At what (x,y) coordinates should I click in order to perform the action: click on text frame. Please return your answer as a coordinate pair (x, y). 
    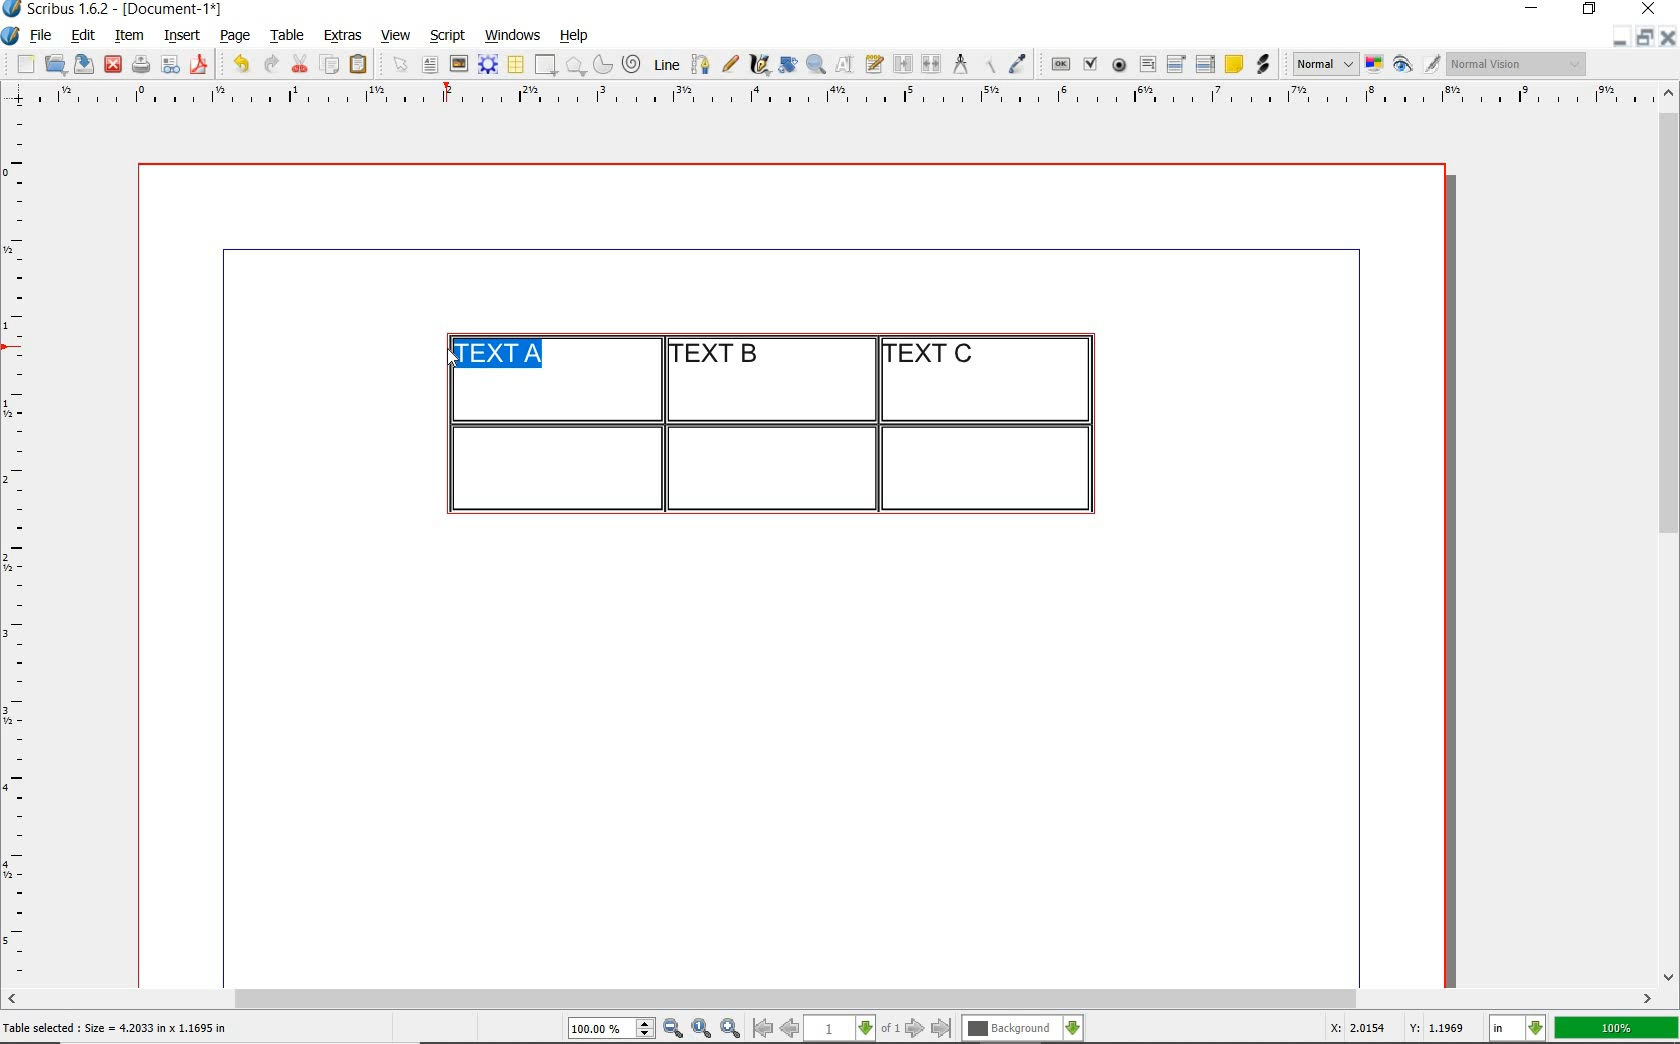
    Looking at the image, I should click on (429, 66).